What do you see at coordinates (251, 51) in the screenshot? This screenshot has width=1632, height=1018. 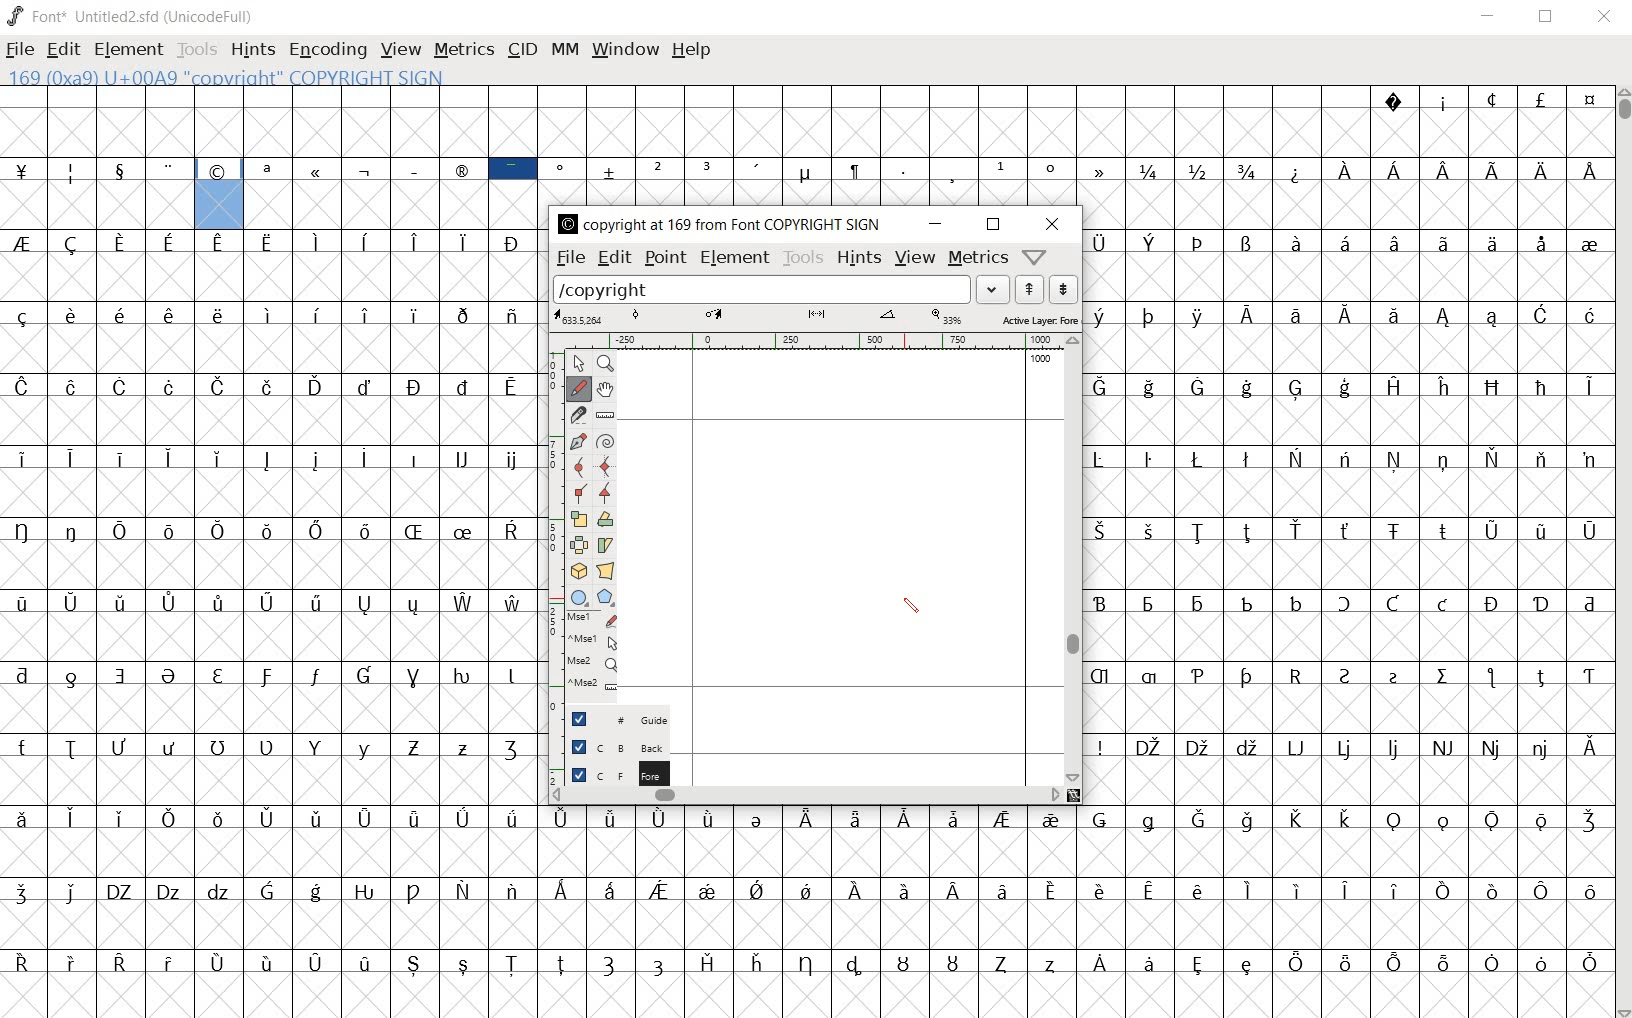 I see `hints` at bounding box center [251, 51].